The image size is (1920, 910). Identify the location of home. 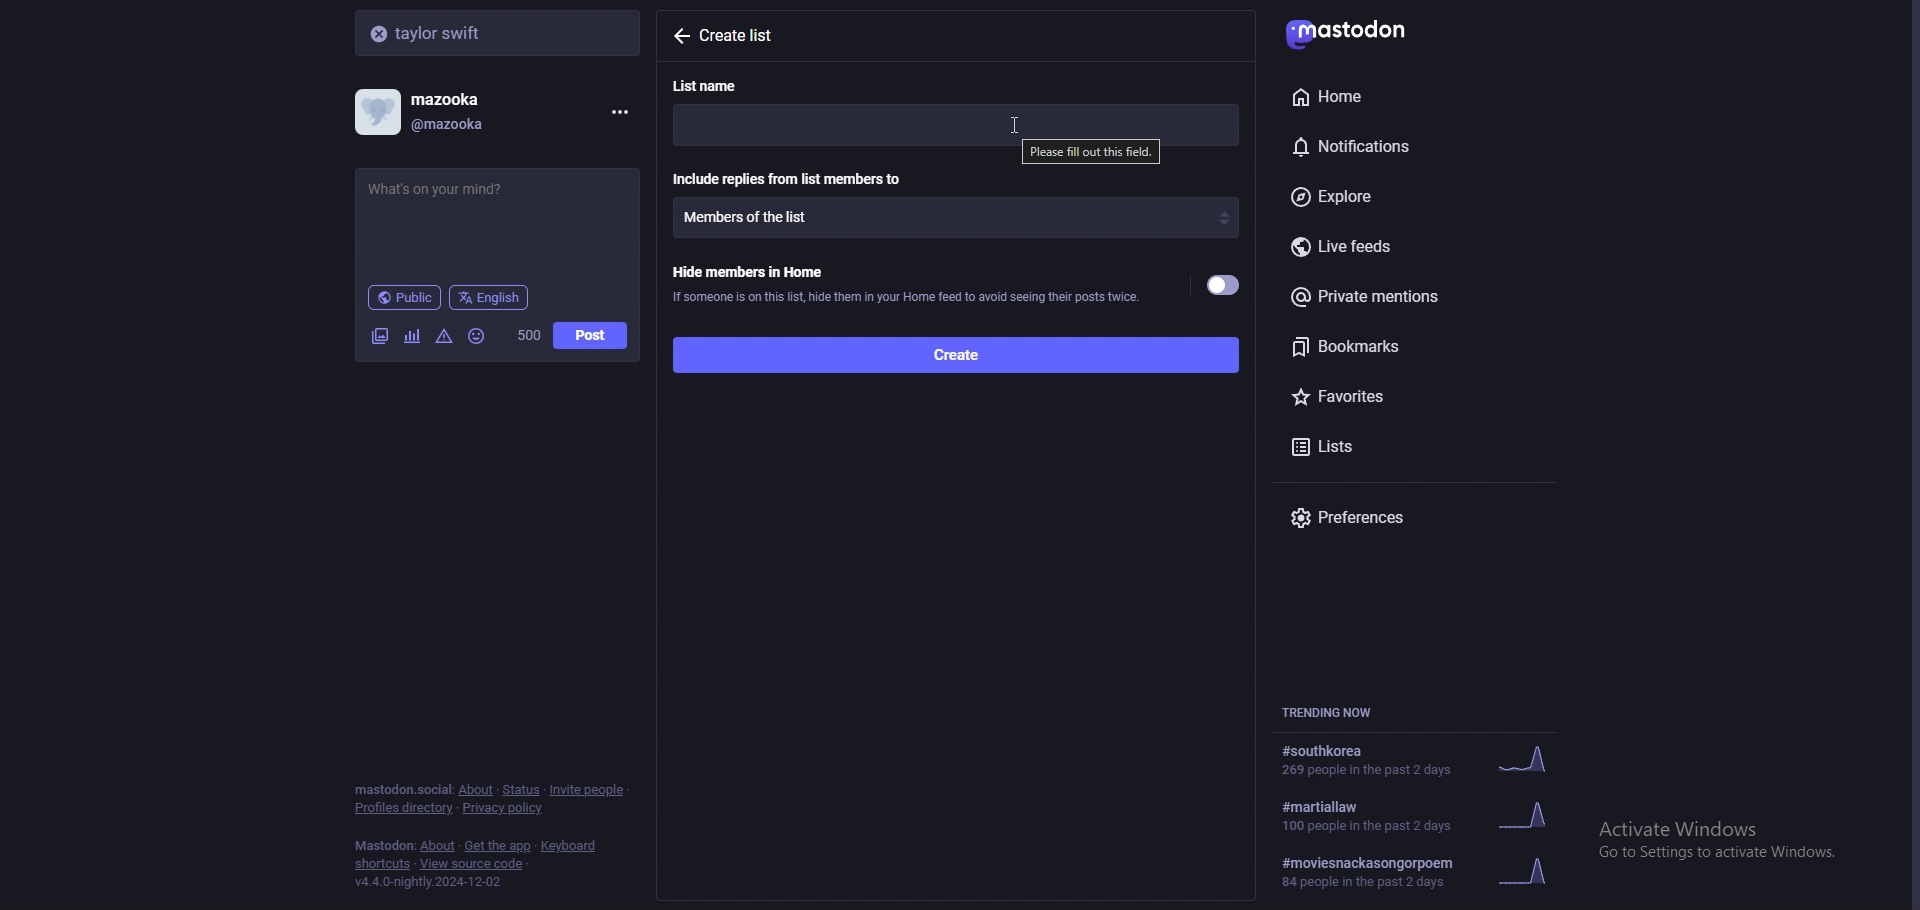
(1390, 96).